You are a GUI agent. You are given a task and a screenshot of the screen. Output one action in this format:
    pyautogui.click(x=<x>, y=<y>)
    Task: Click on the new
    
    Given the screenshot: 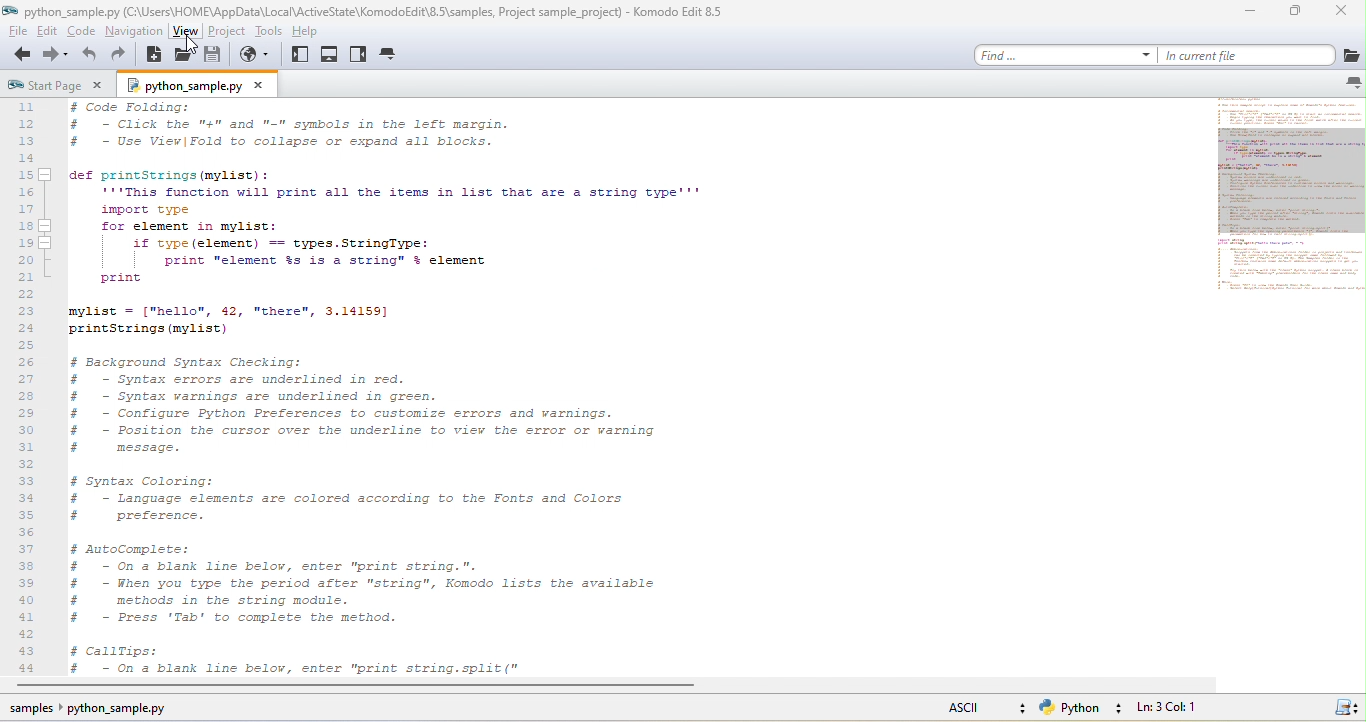 What is the action you would take?
    pyautogui.click(x=153, y=58)
    